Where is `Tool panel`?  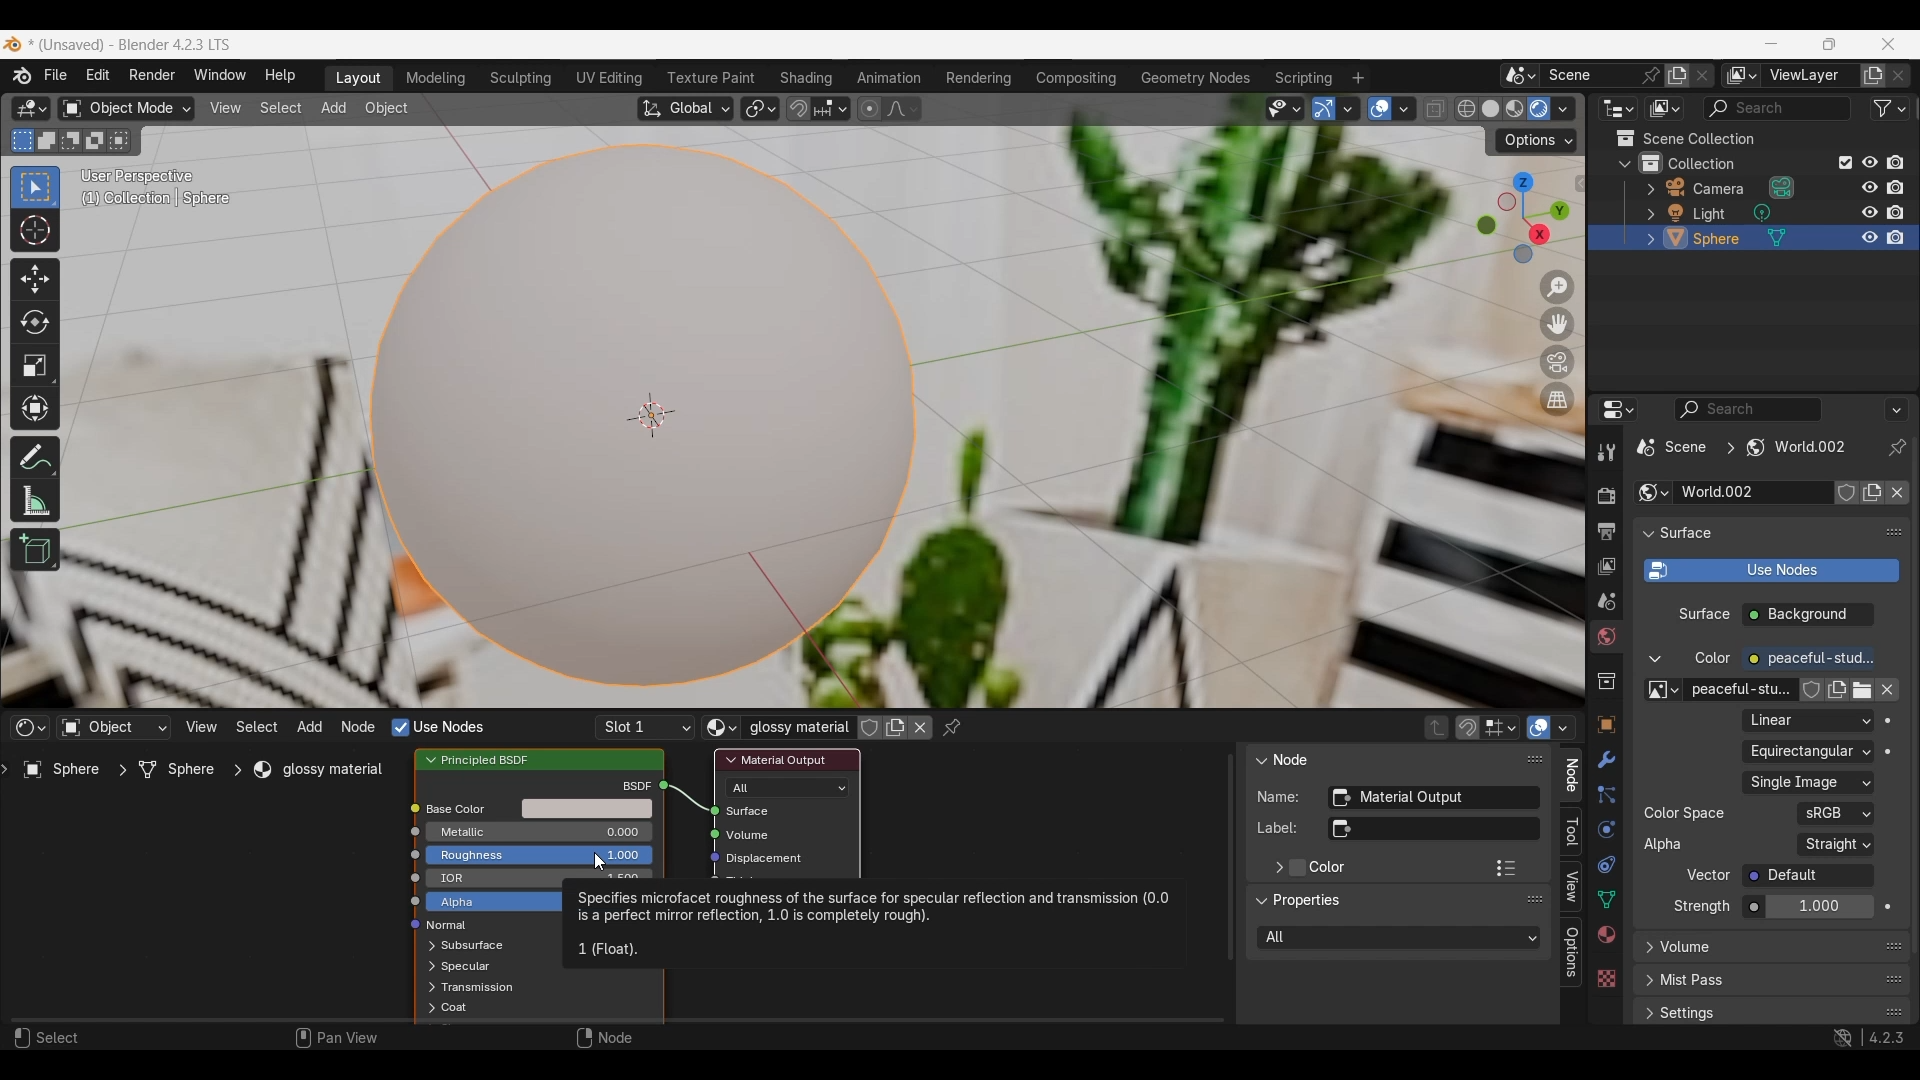
Tool panel is located at coordinates (1572, 832).